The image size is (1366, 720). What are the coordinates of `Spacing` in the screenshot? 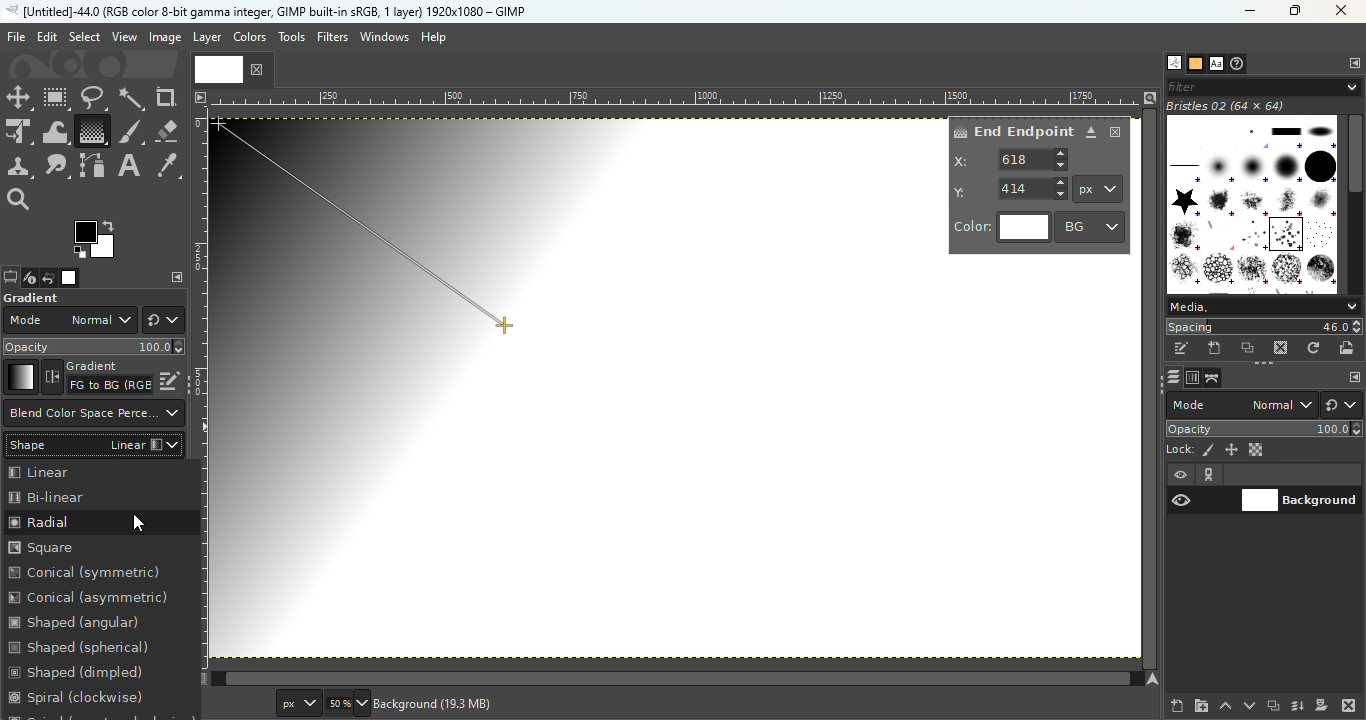 It's located at (1264, 327).